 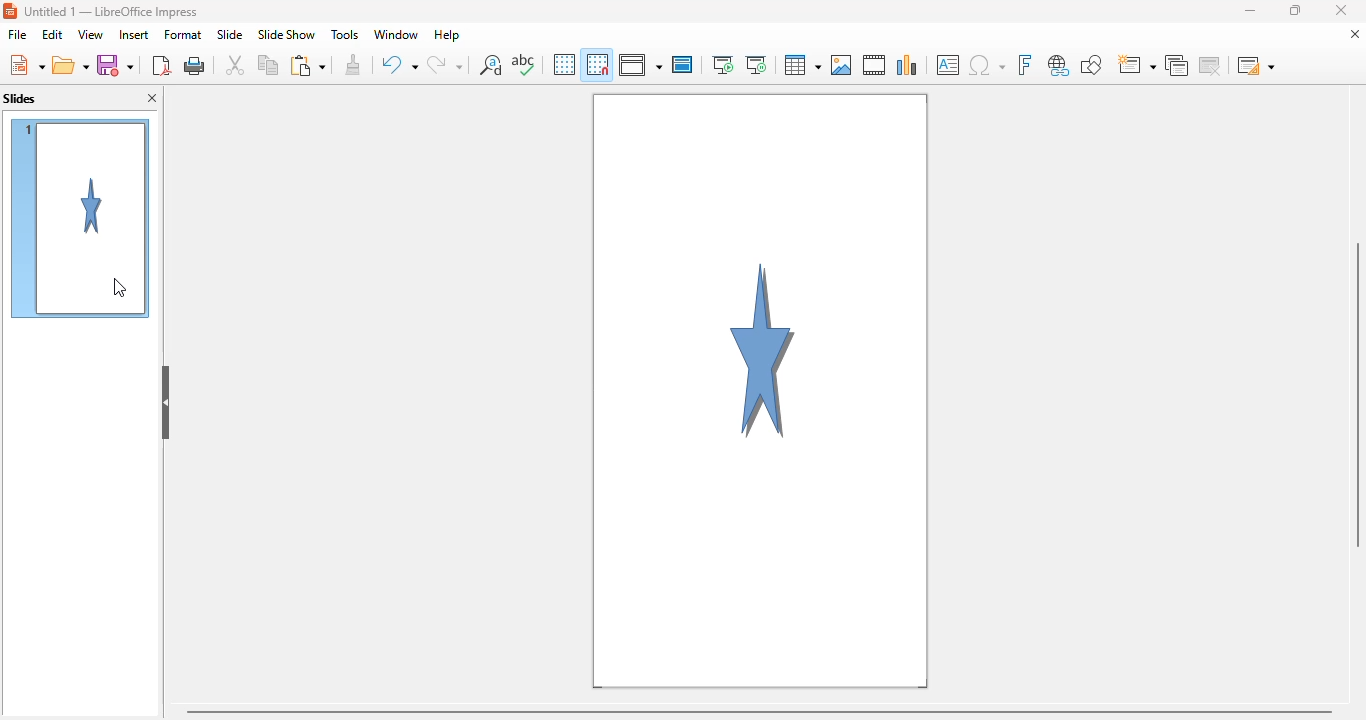 I want to click on maximize, so click(x=1296, y=10).